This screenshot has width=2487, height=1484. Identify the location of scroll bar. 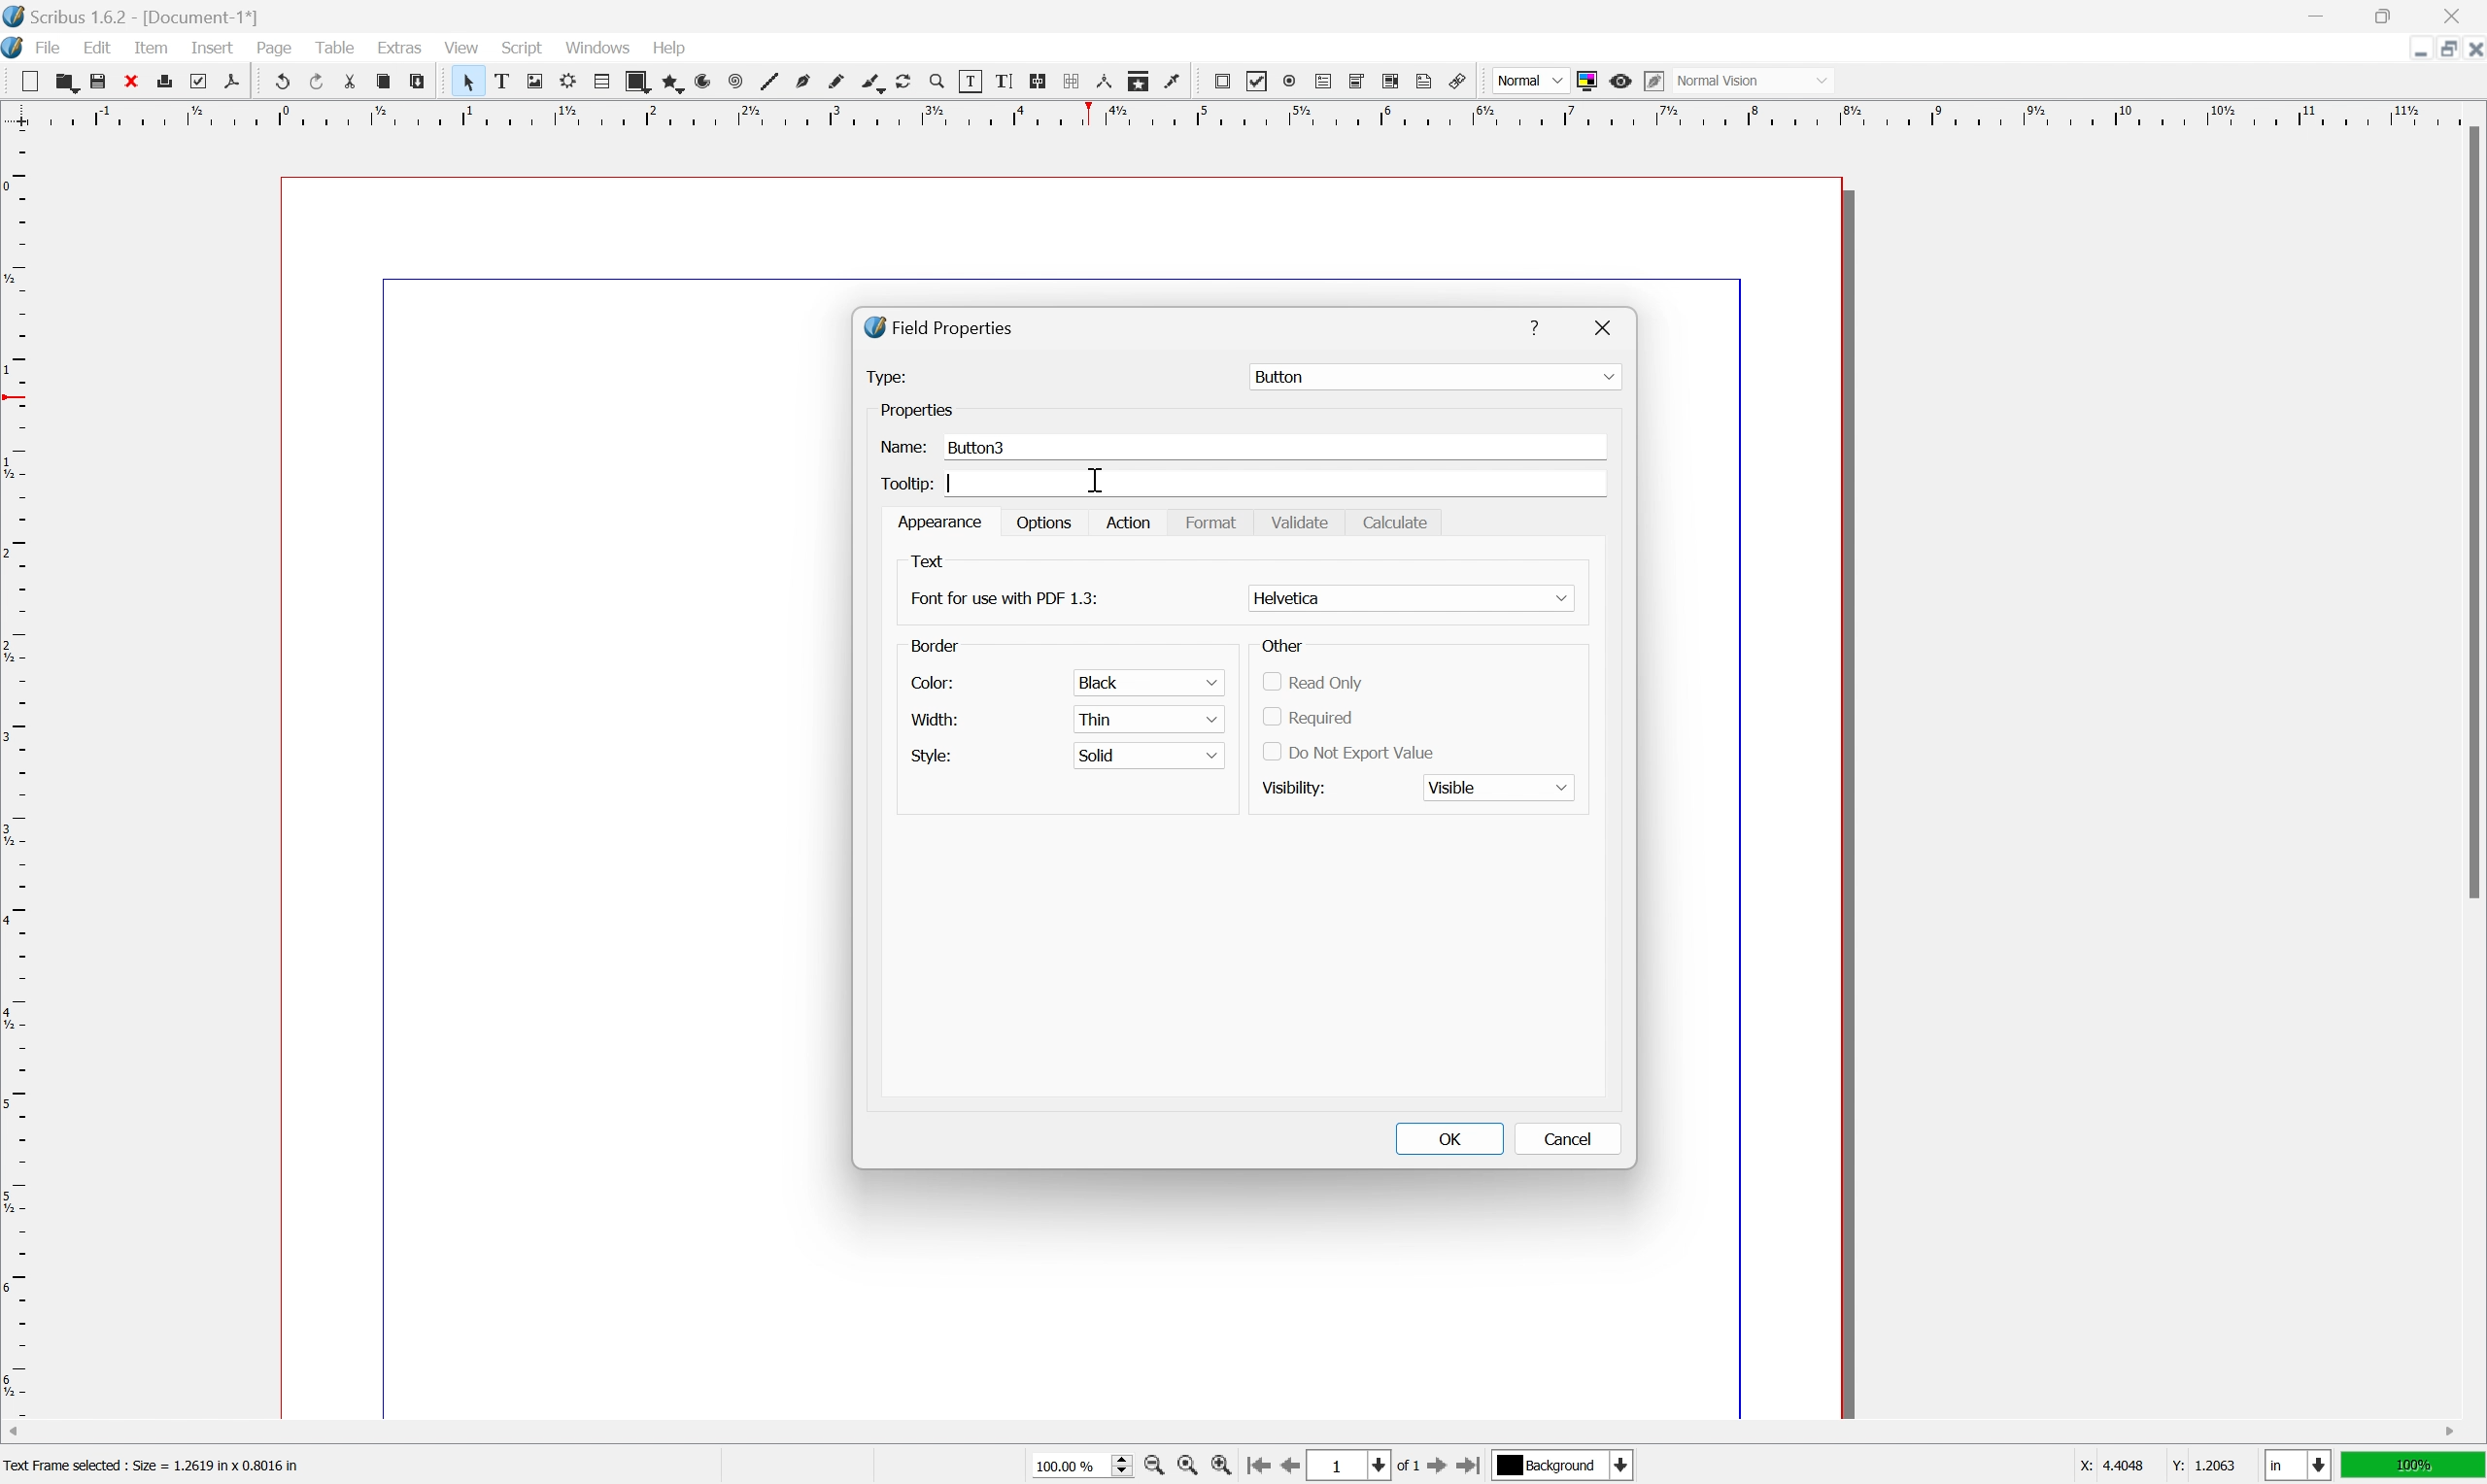
(1234, 1431).